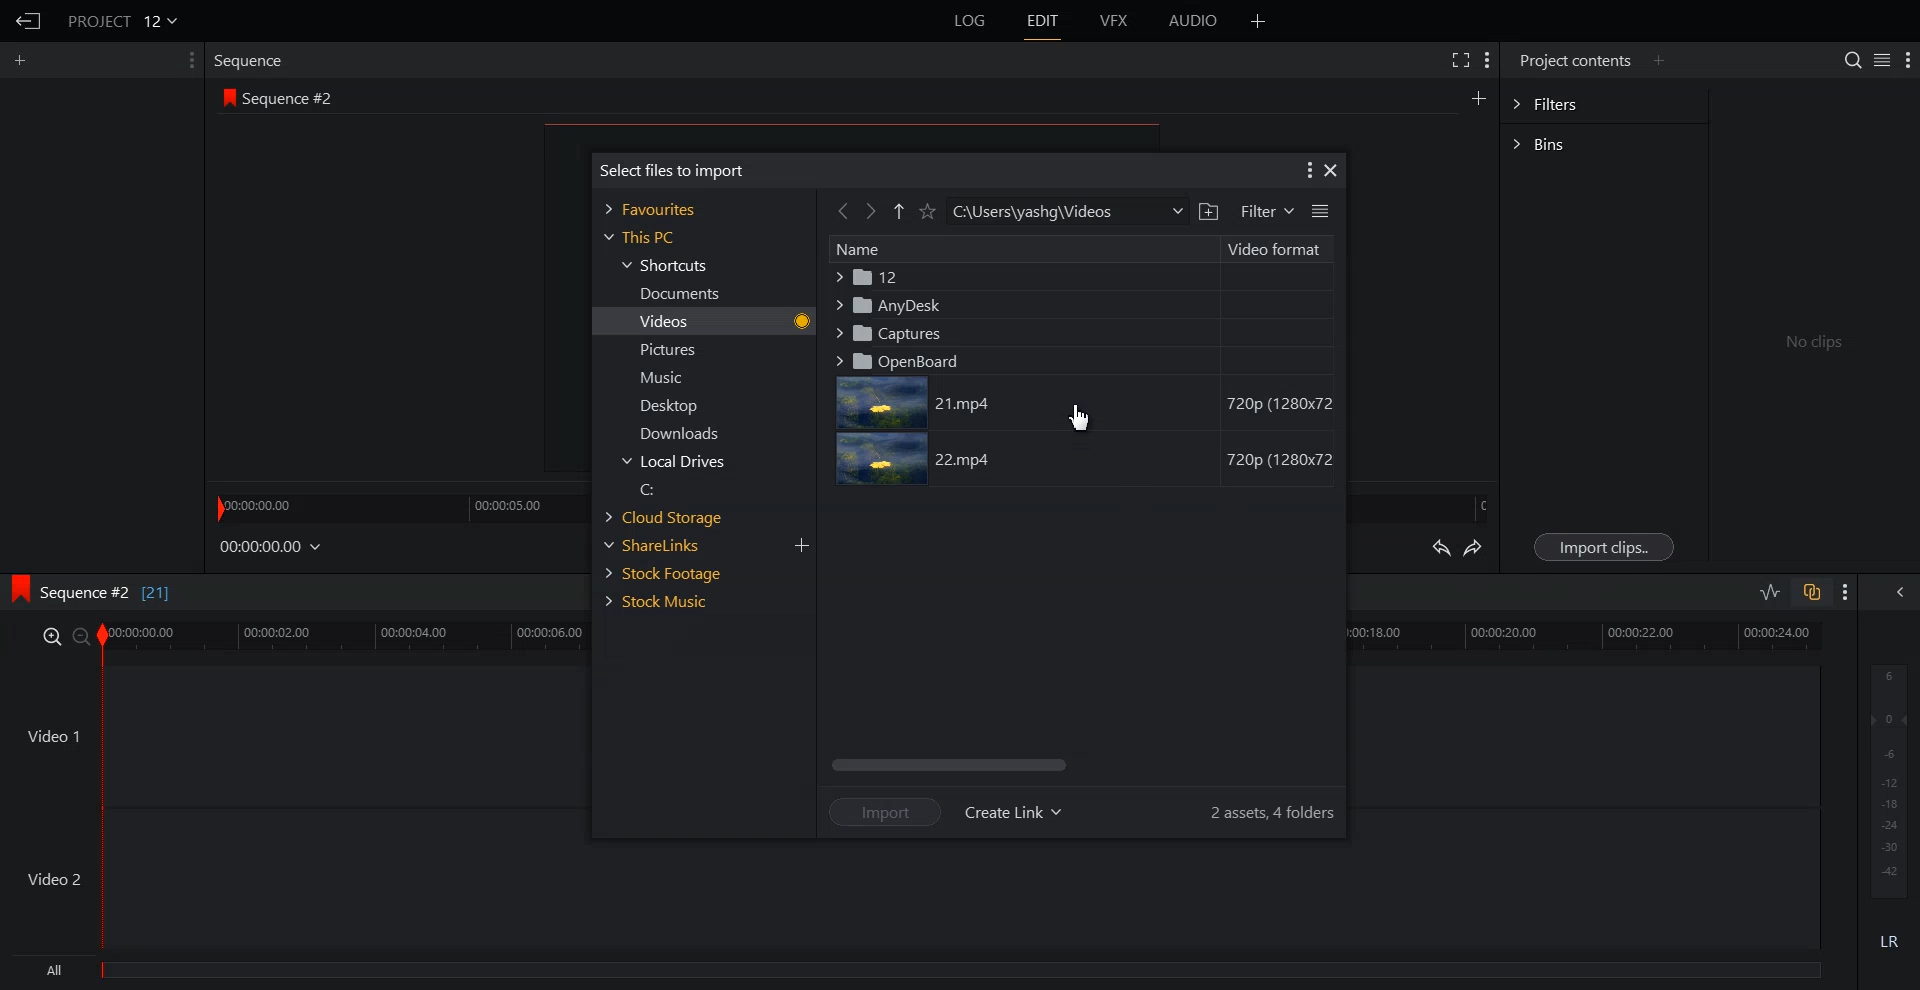 This screenshot has width=1920, height=990. Describe the element at coordinates (114, 595) in the screenshot. I see `Sequence #2 [21]` at that location.